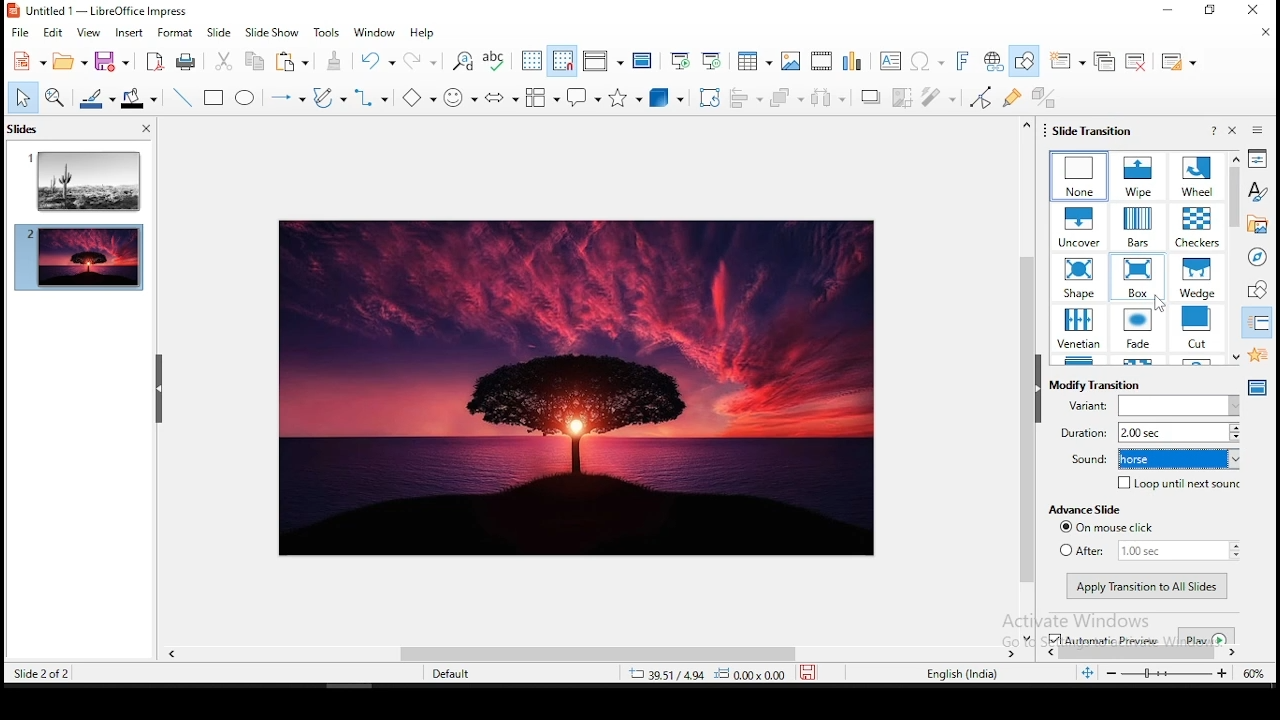  What do you see at coordinates (1259, 256) in the screenshot?
I see `navigator` at bounding box center [1259, 256].